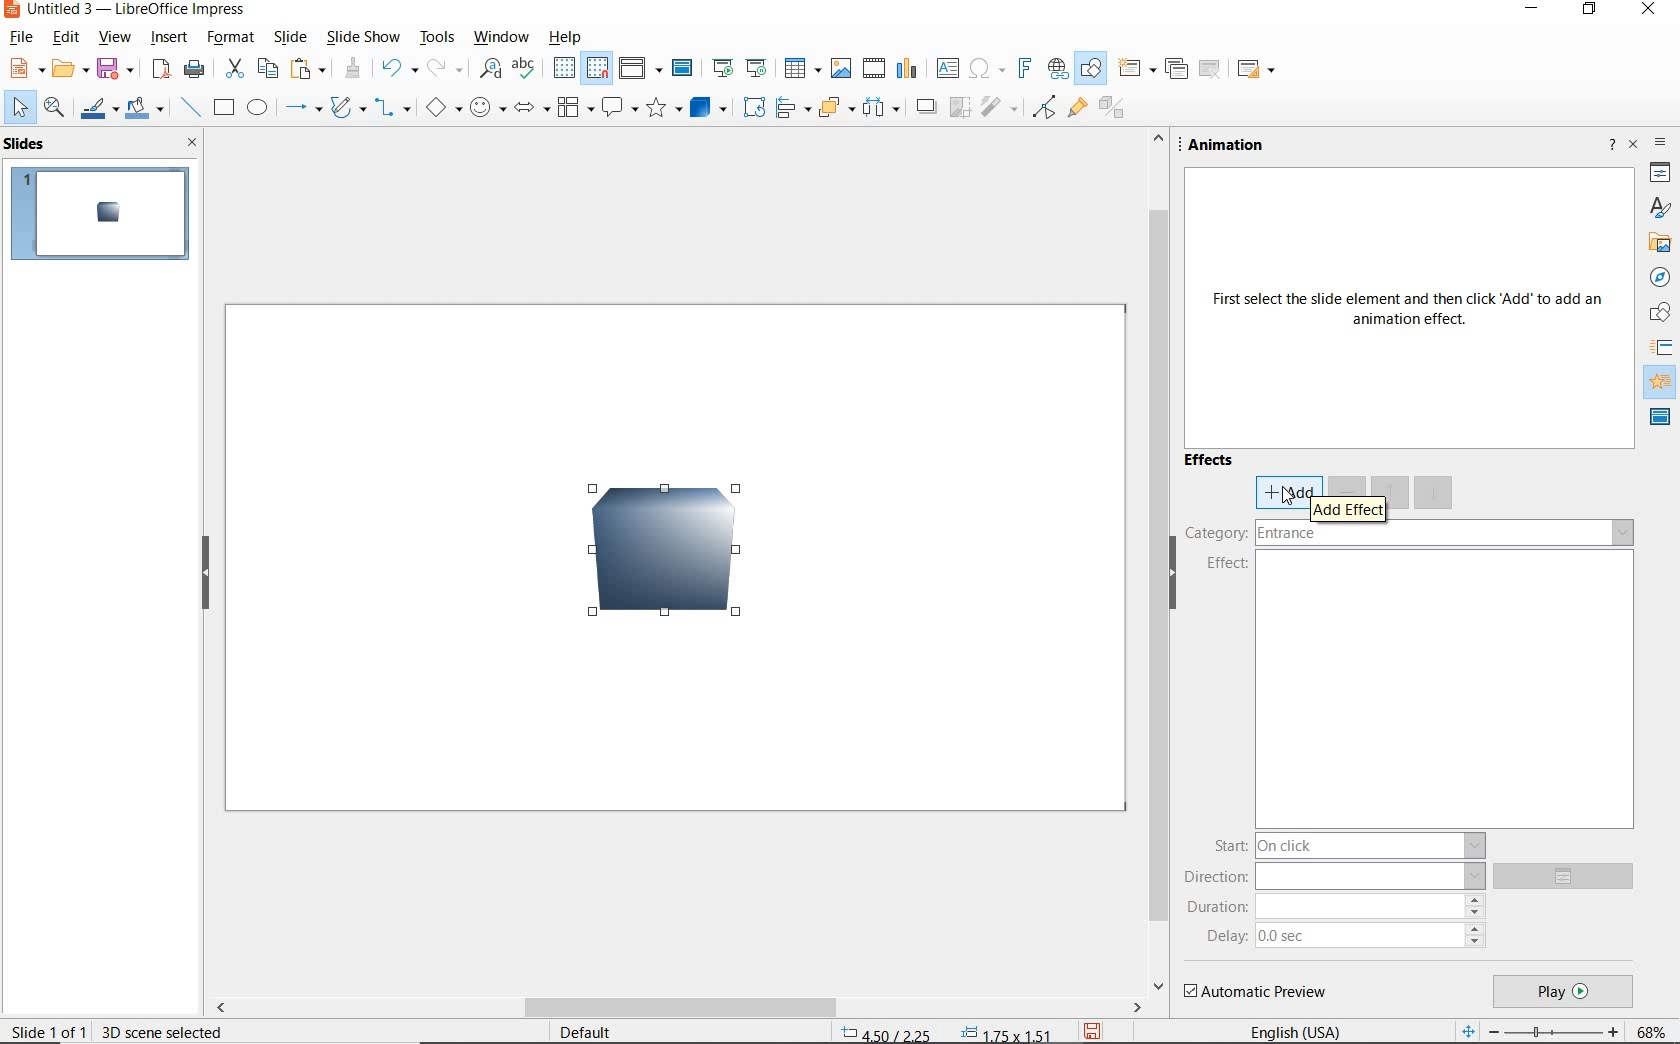 Image resolution: width=1680 pixels, height=1044 pixels. I want to click on insert, so click(169, 38).